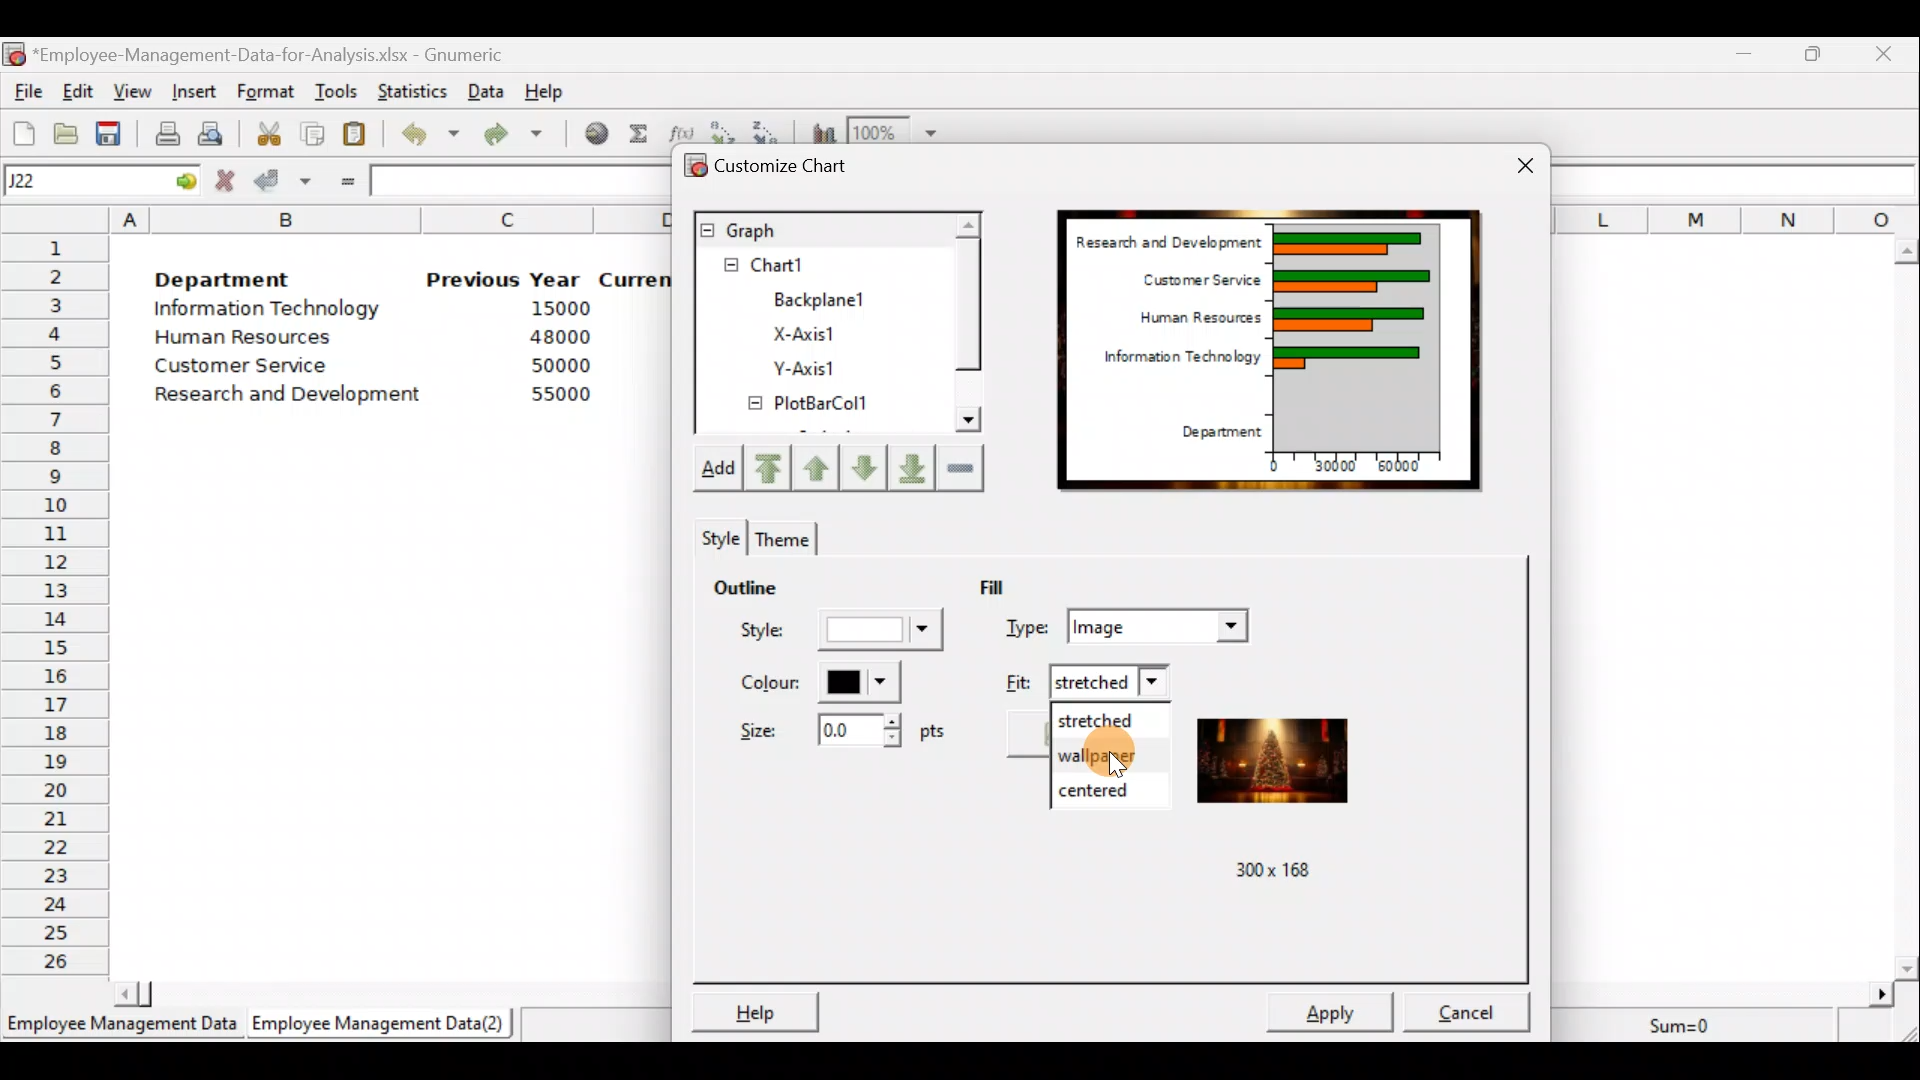 The image size is (1920, 1080). I want to click on Rows, so click(56, 606).